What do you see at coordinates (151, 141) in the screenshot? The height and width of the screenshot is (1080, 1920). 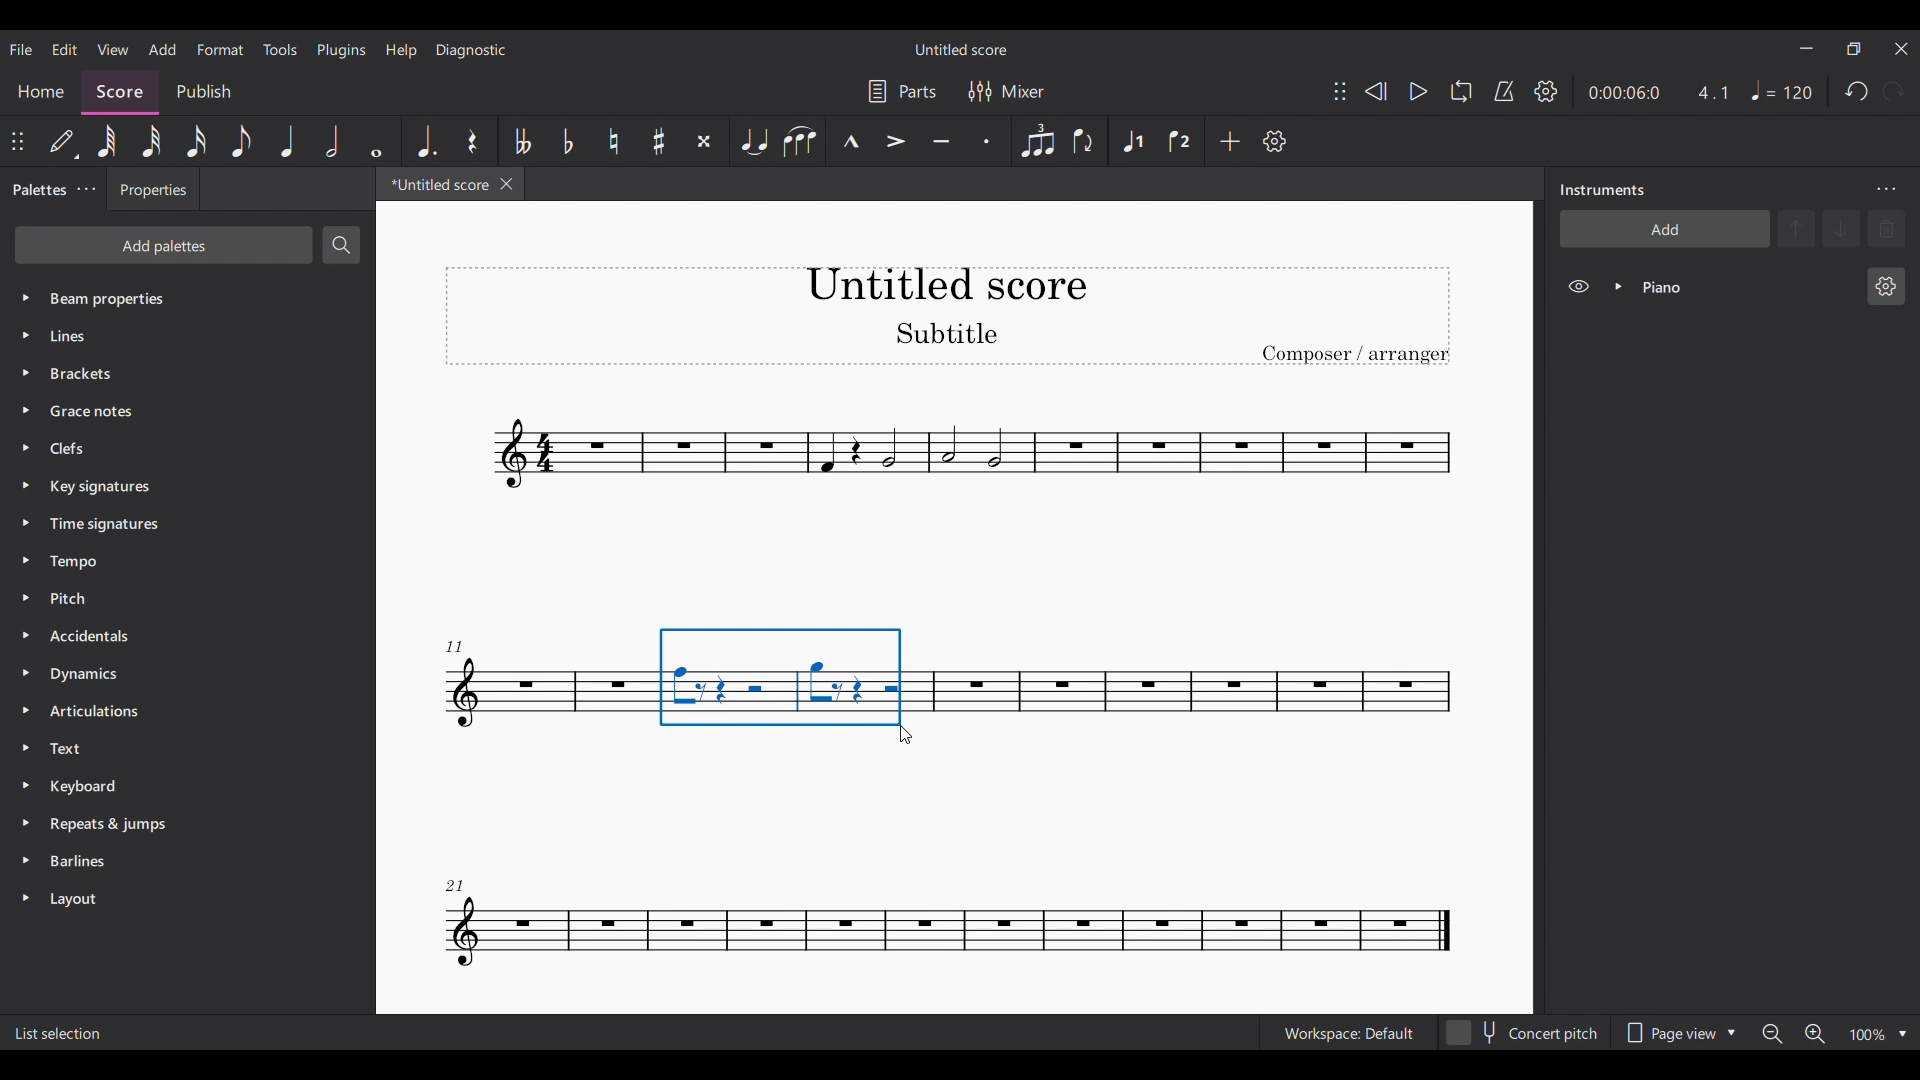 I see `32nd note` at bounding box center [151, 141].